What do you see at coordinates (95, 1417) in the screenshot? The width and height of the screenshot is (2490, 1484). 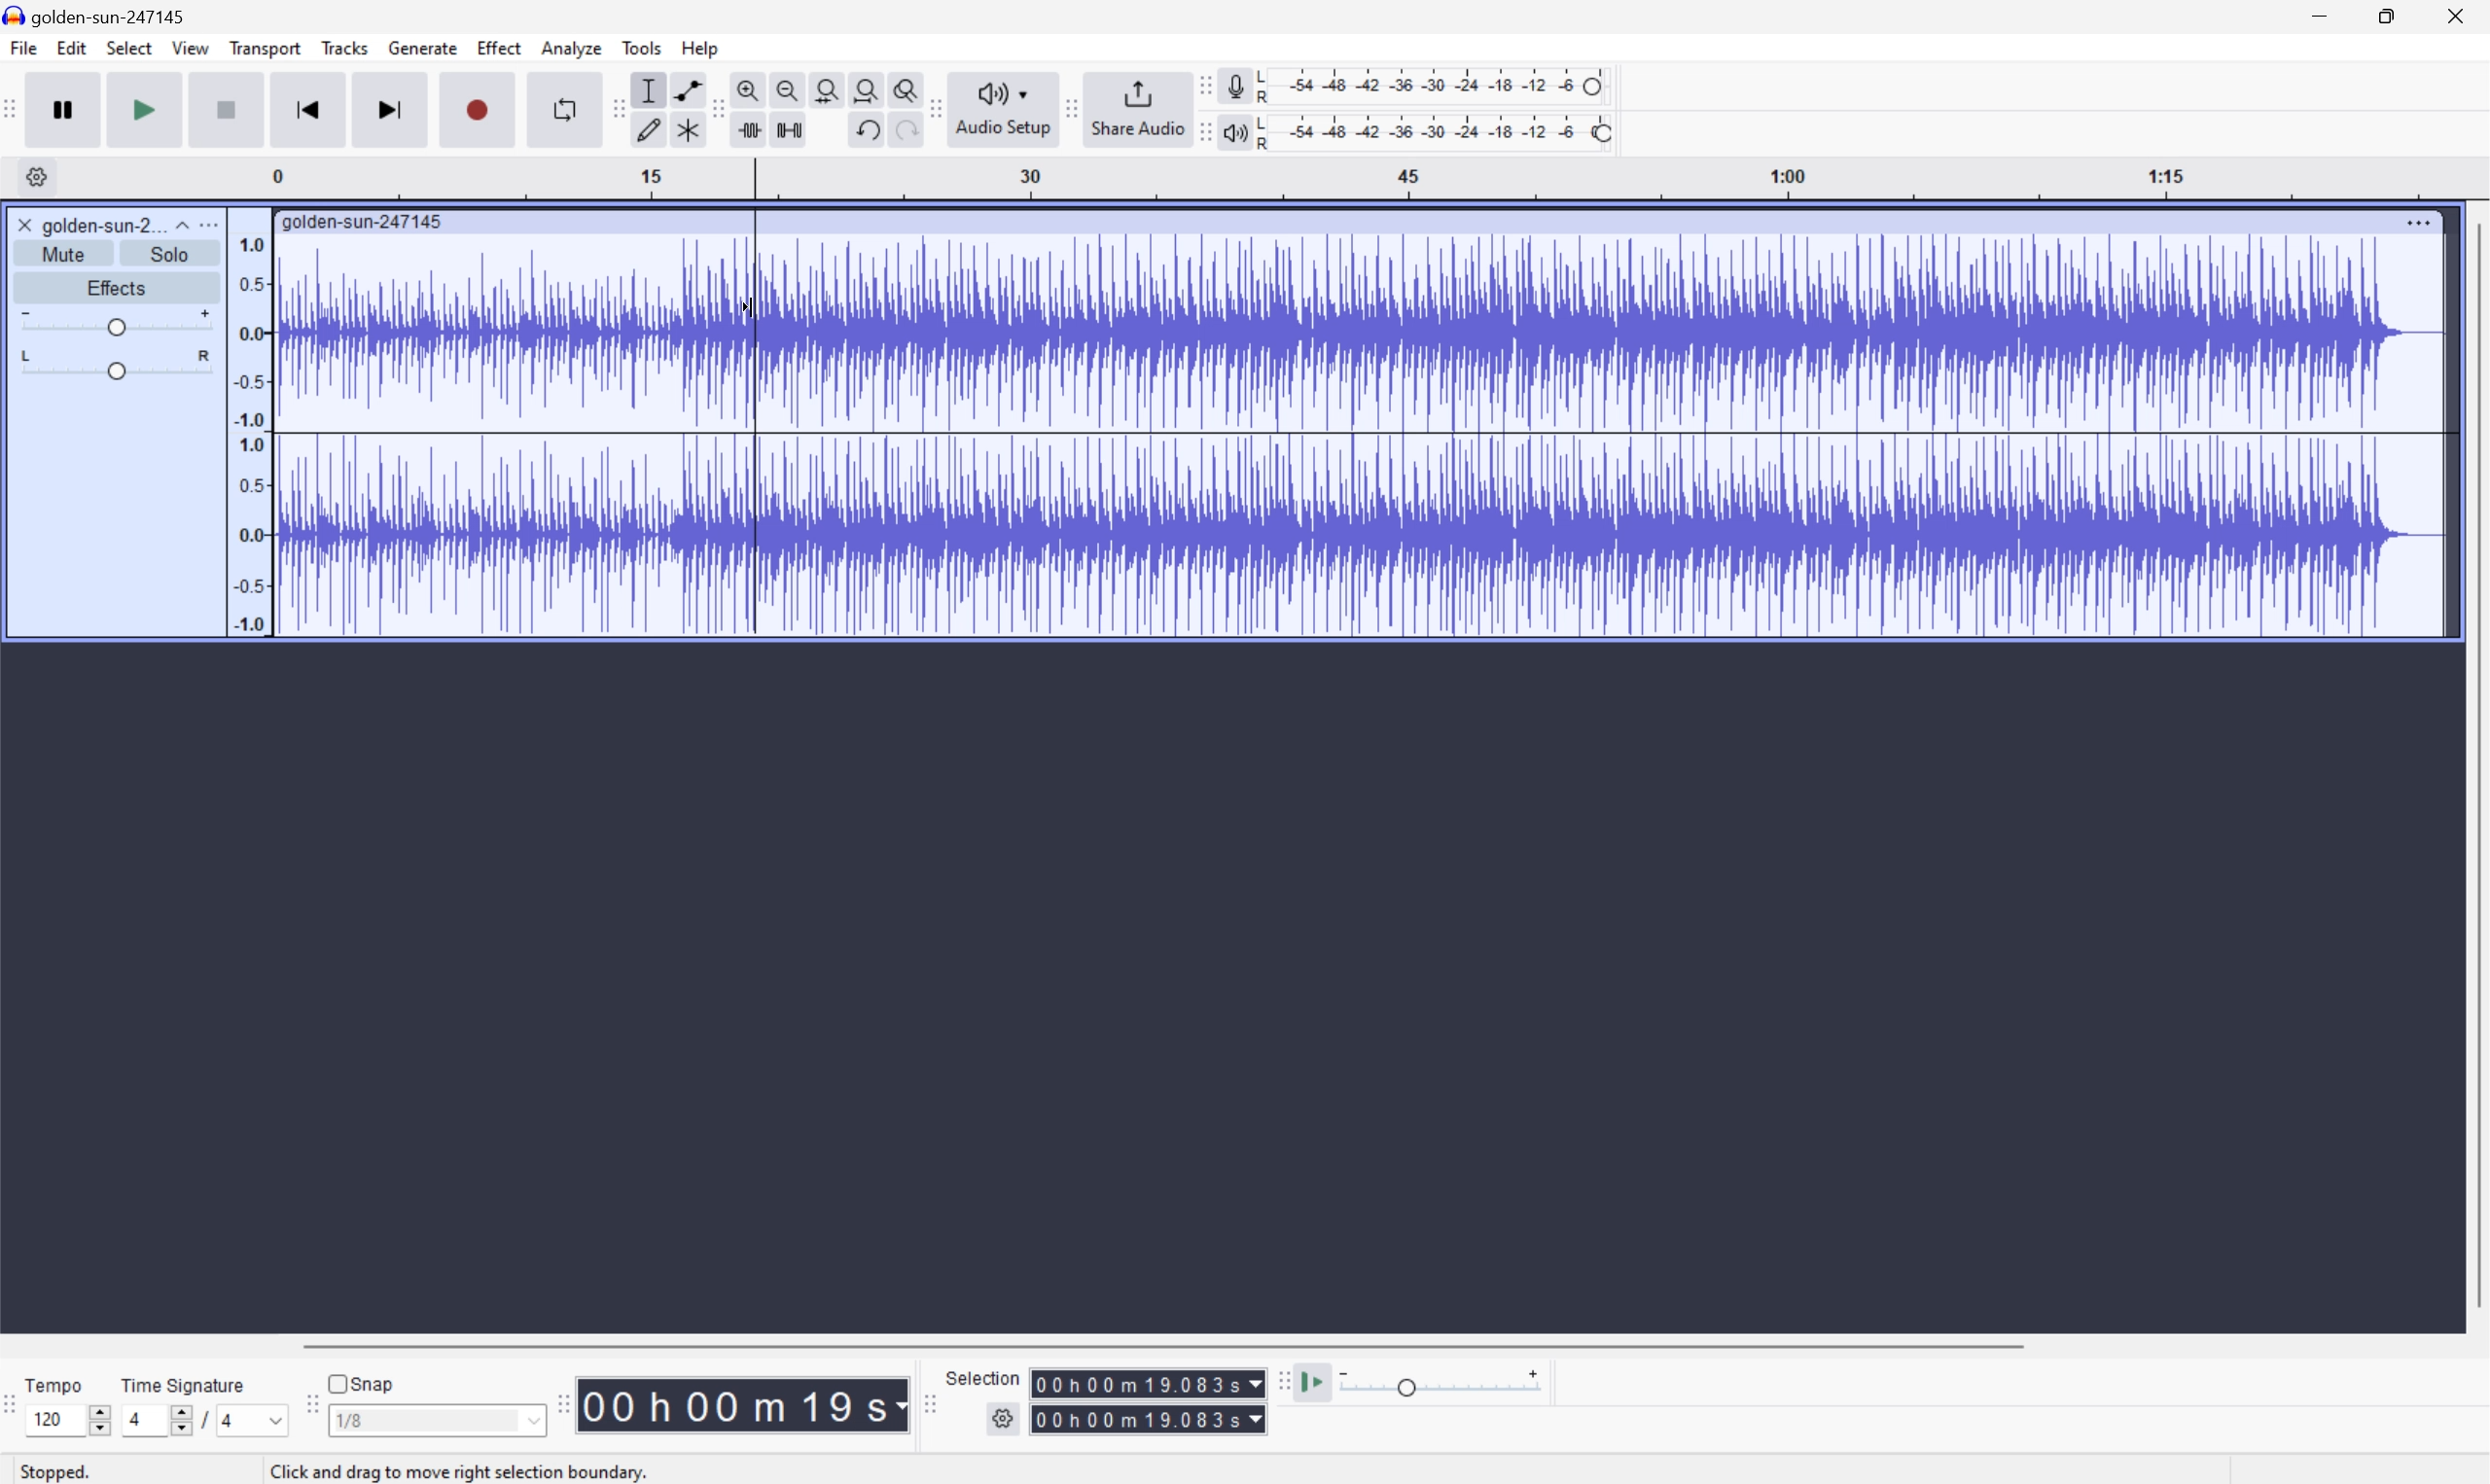 I see `Slider` at bounding box center [95, 1417].